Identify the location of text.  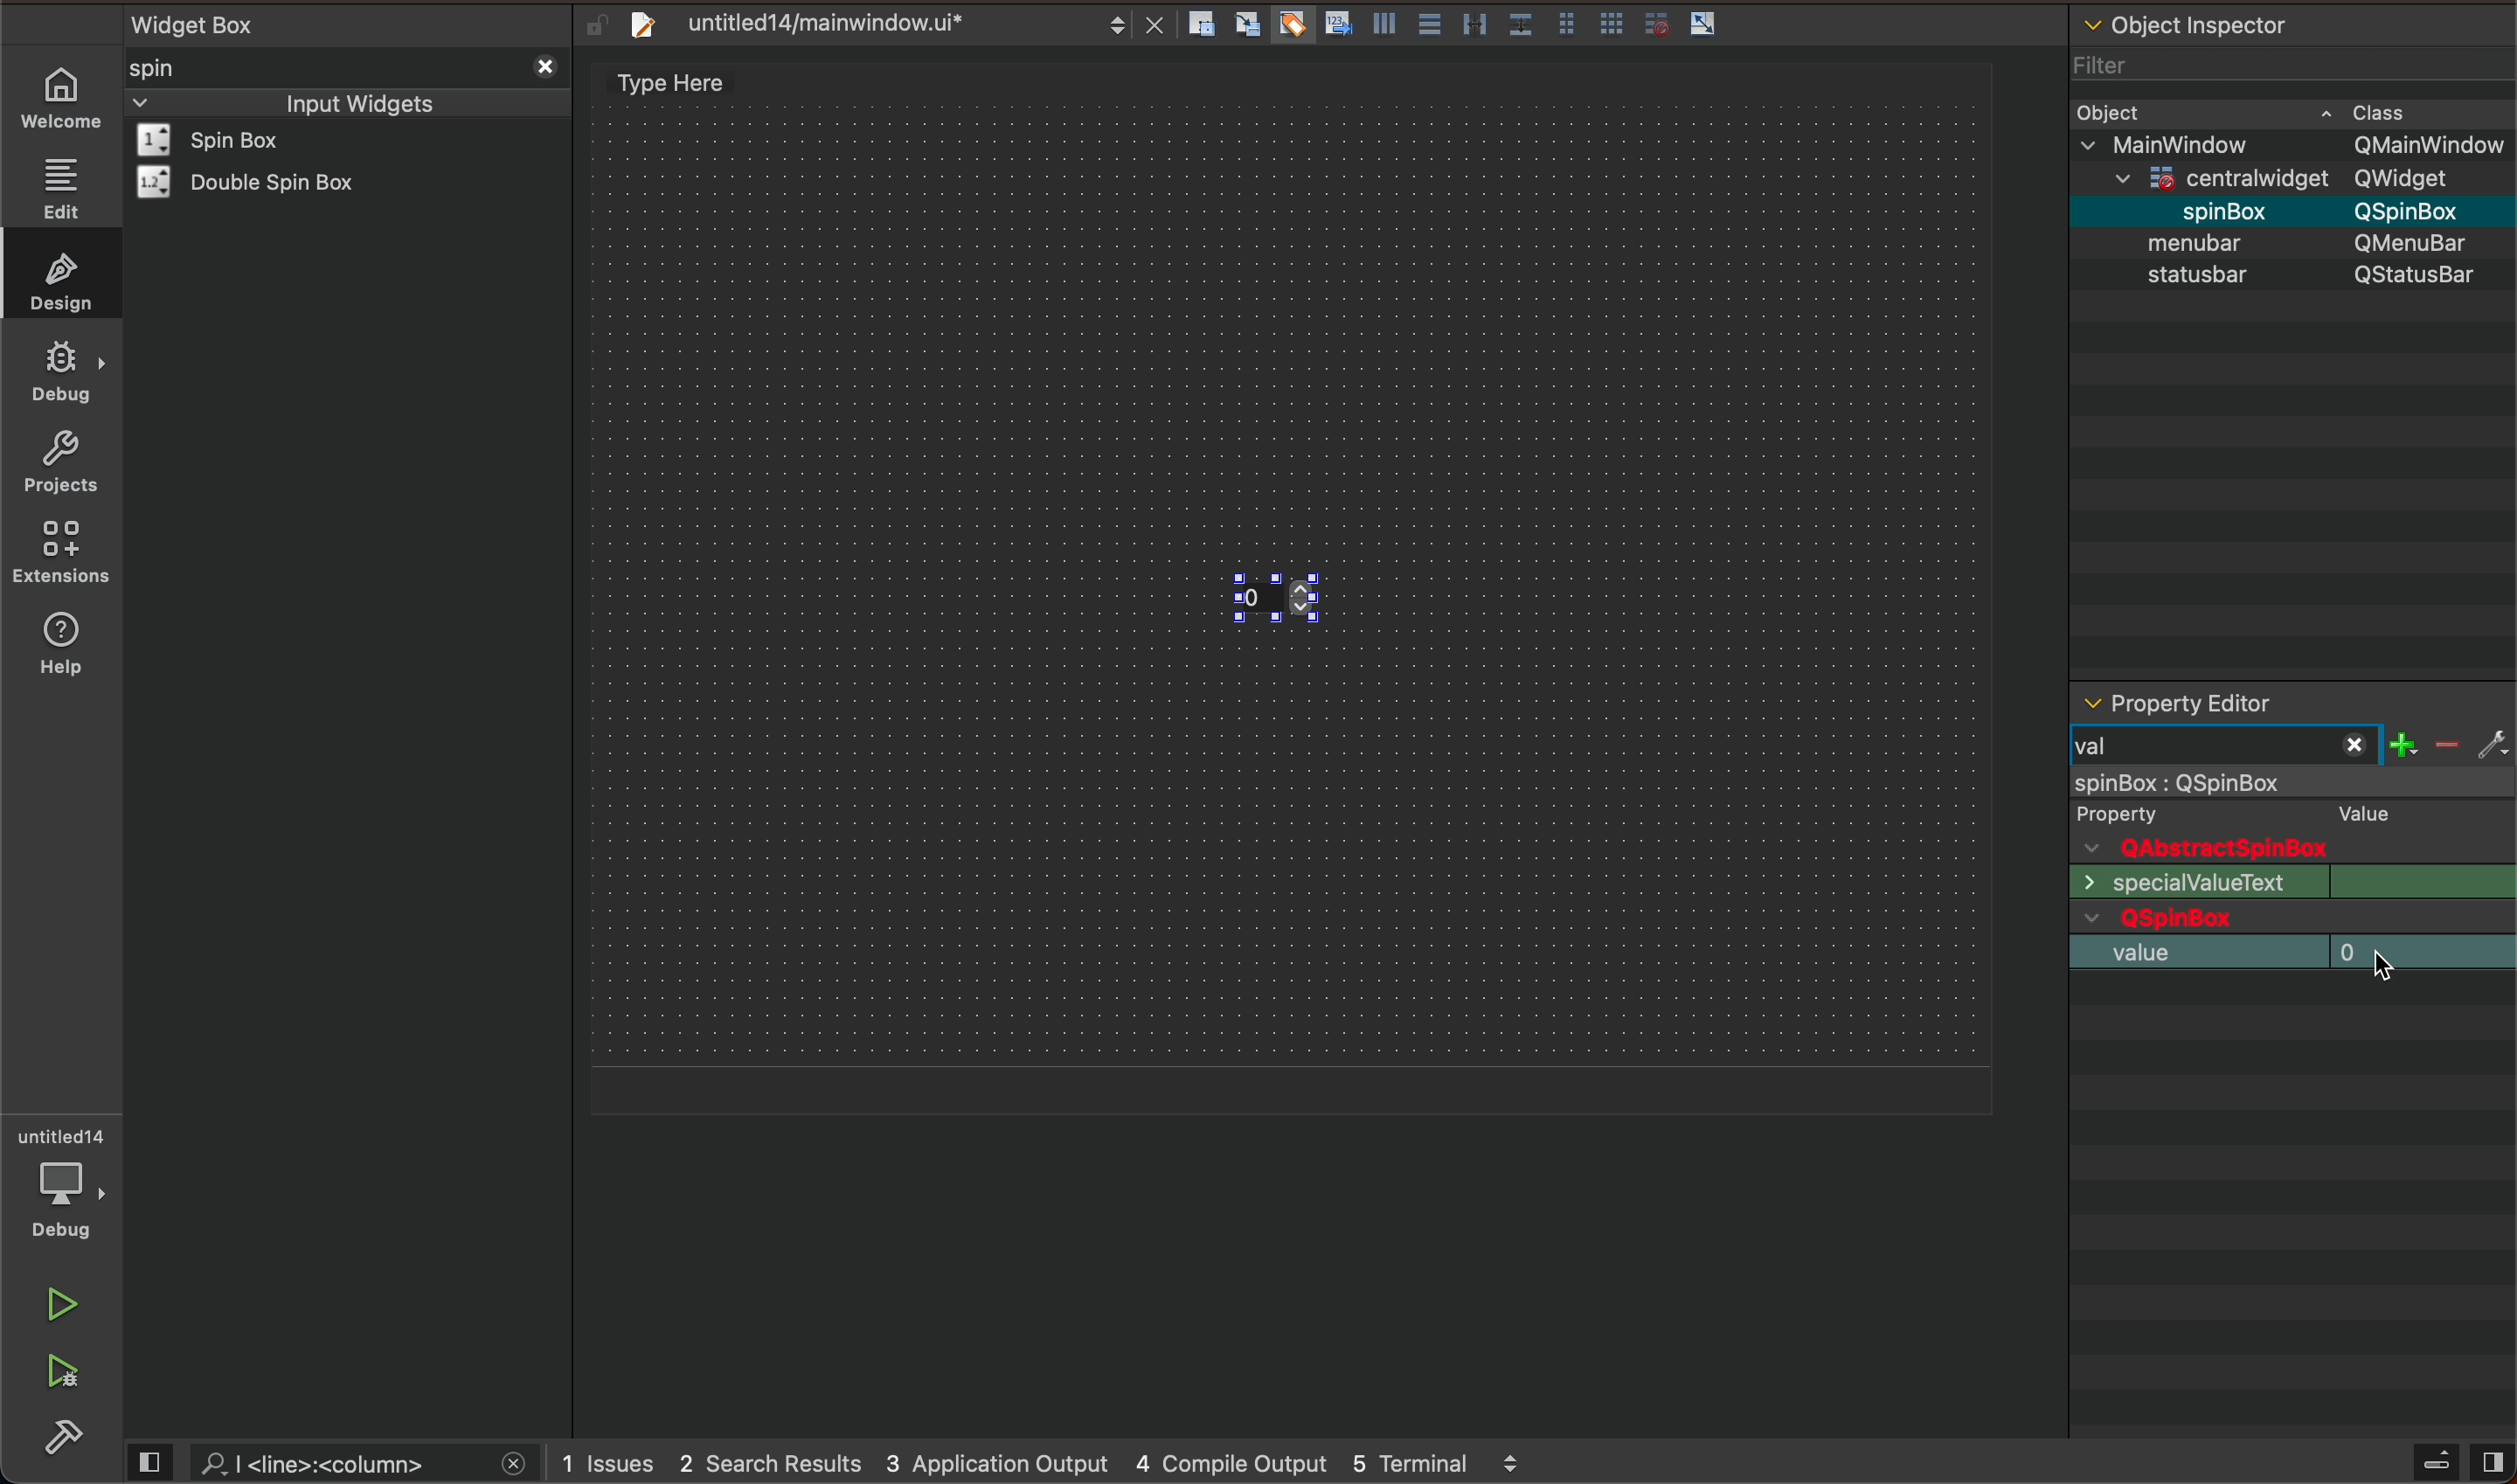
(2160, 848).